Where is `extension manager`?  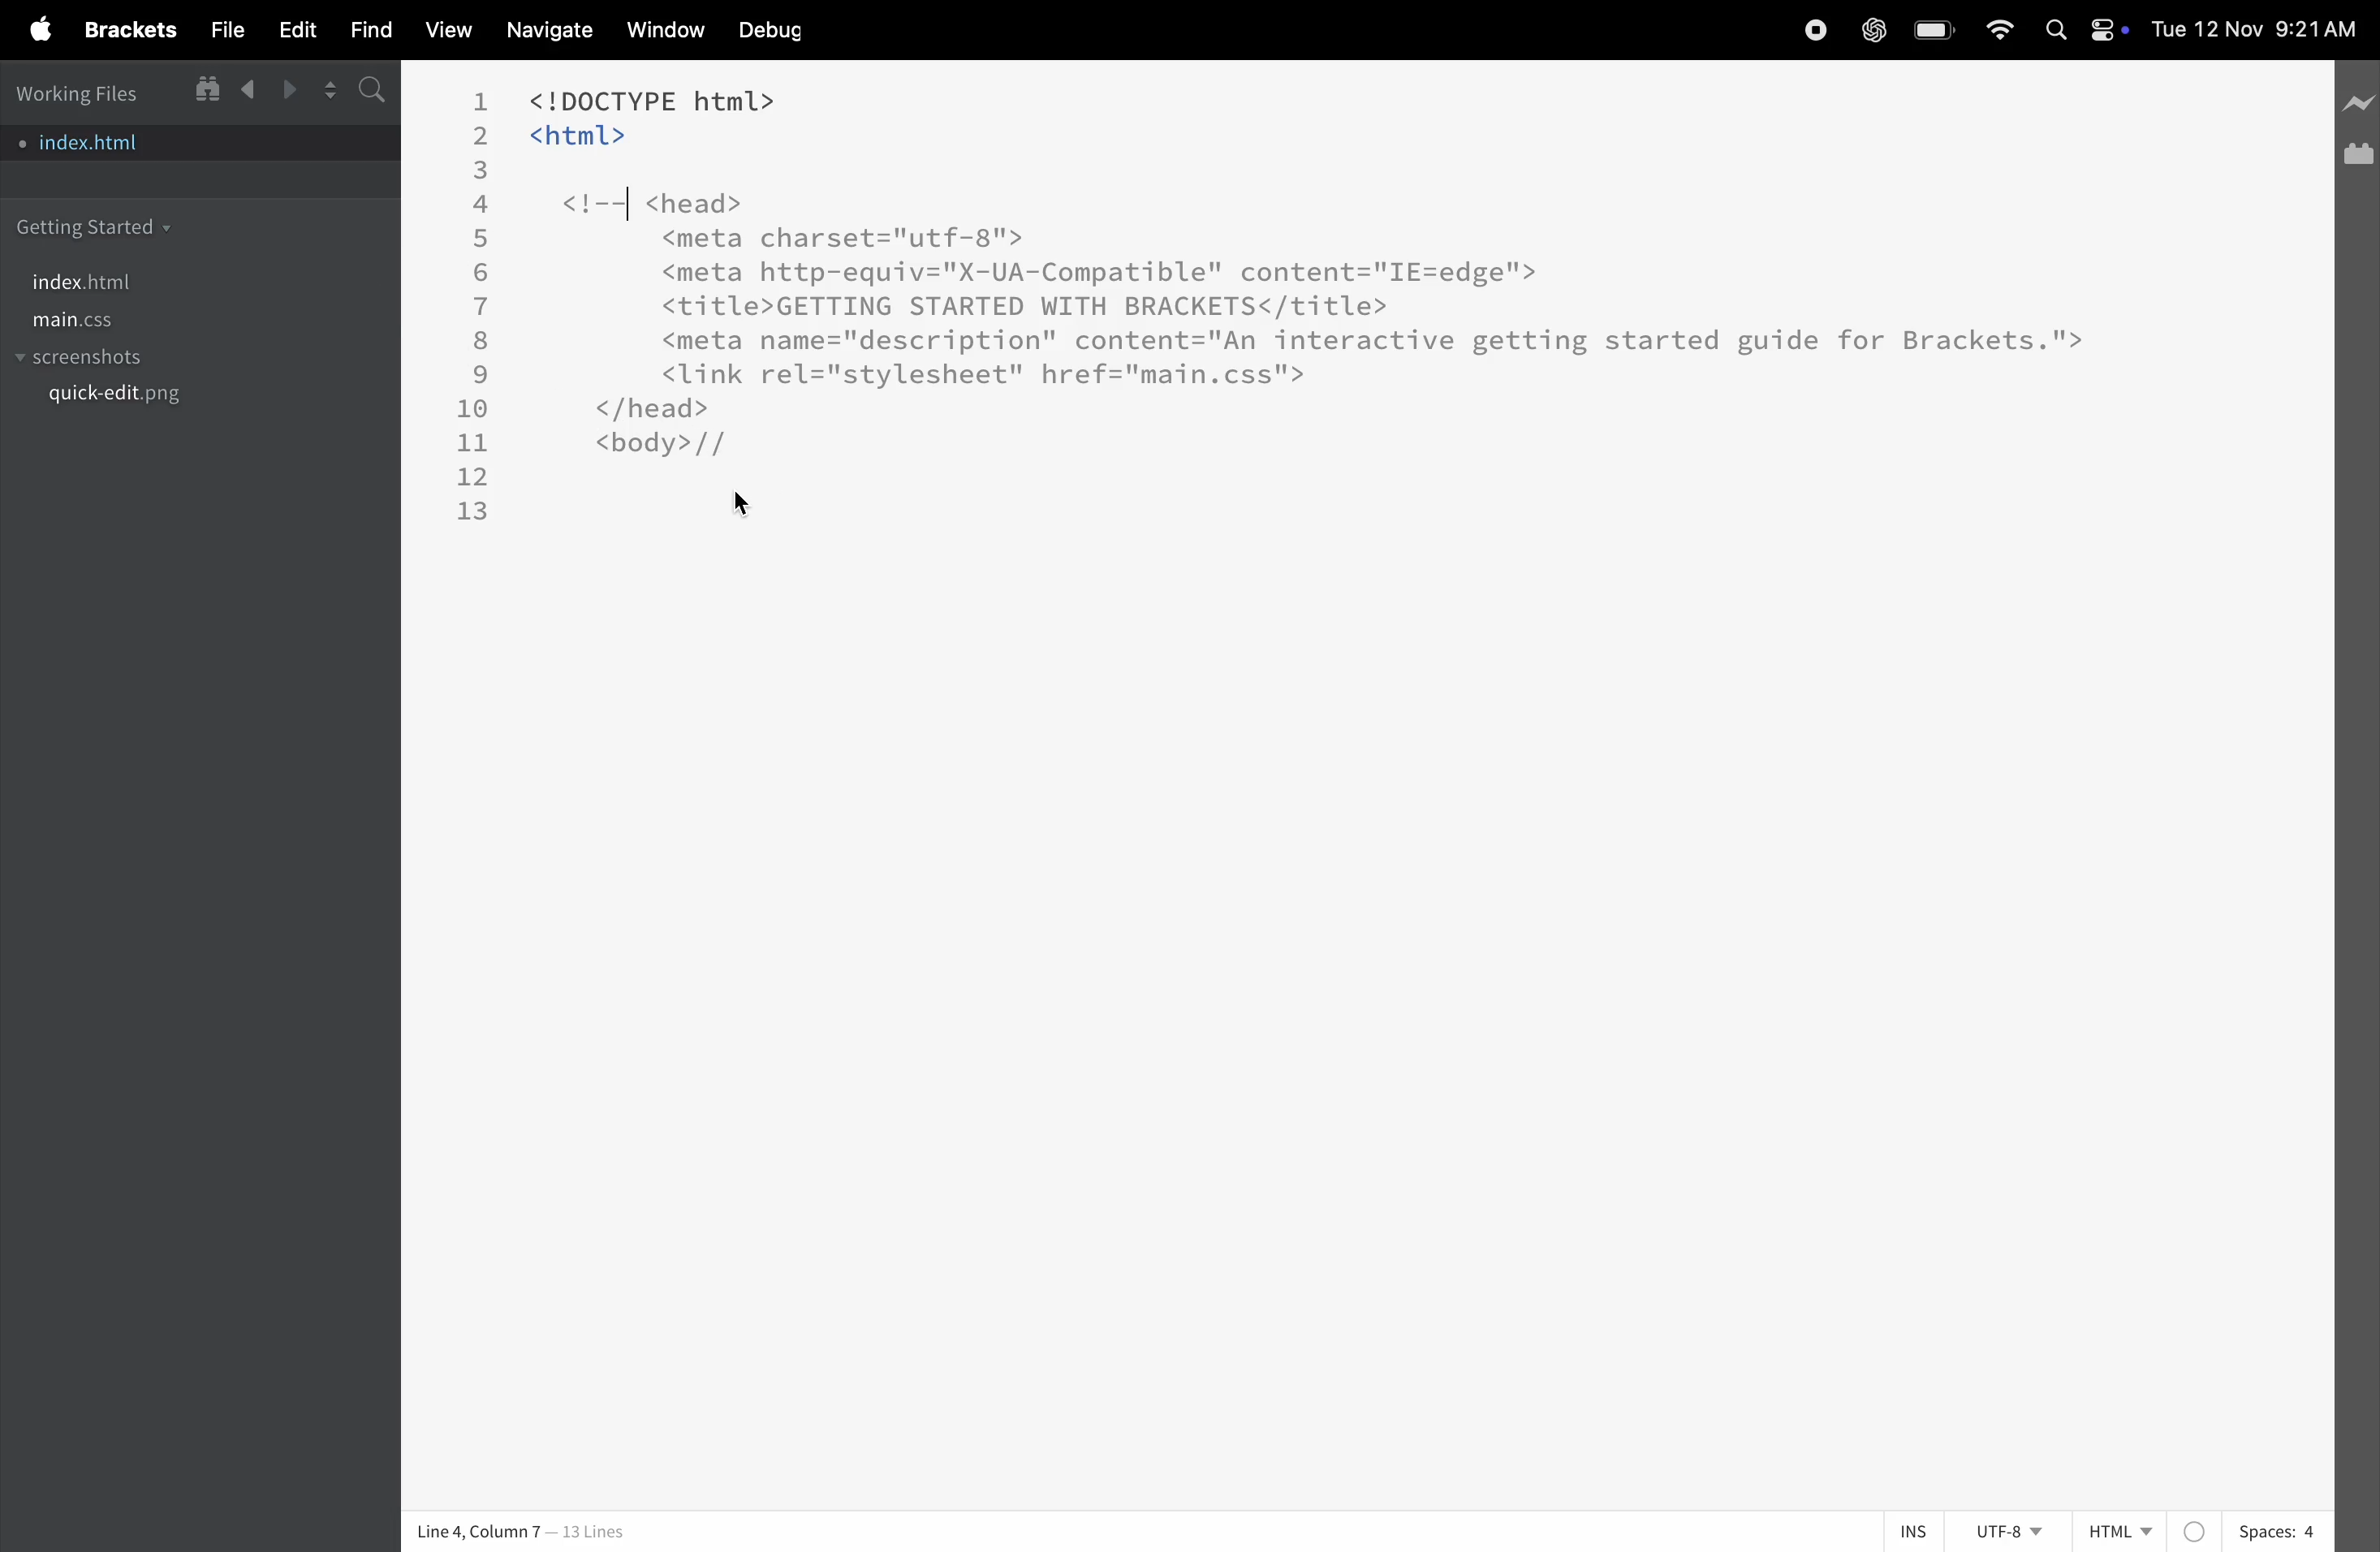 extension manager is located at coordinates (2358, 156).